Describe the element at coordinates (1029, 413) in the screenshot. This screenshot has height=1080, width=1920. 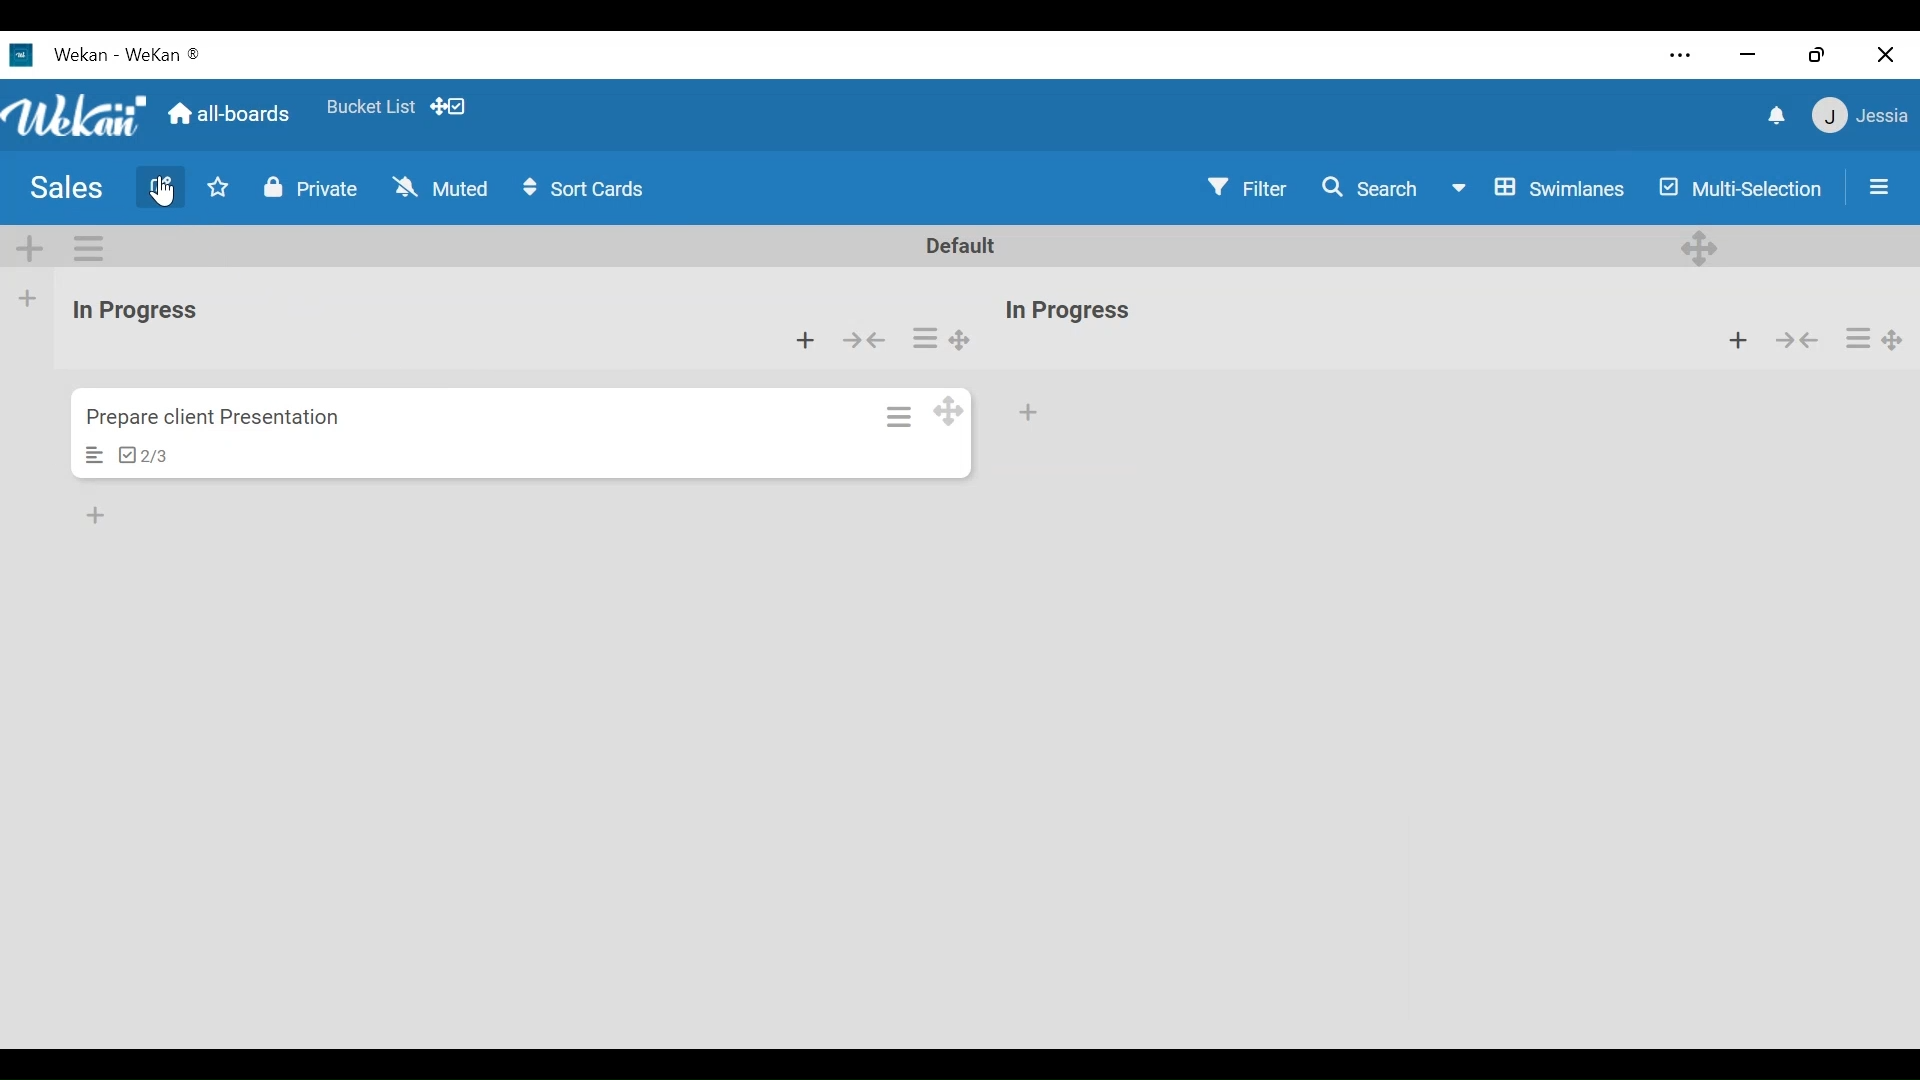
I see `Add card at the bottom of the list` at that location.